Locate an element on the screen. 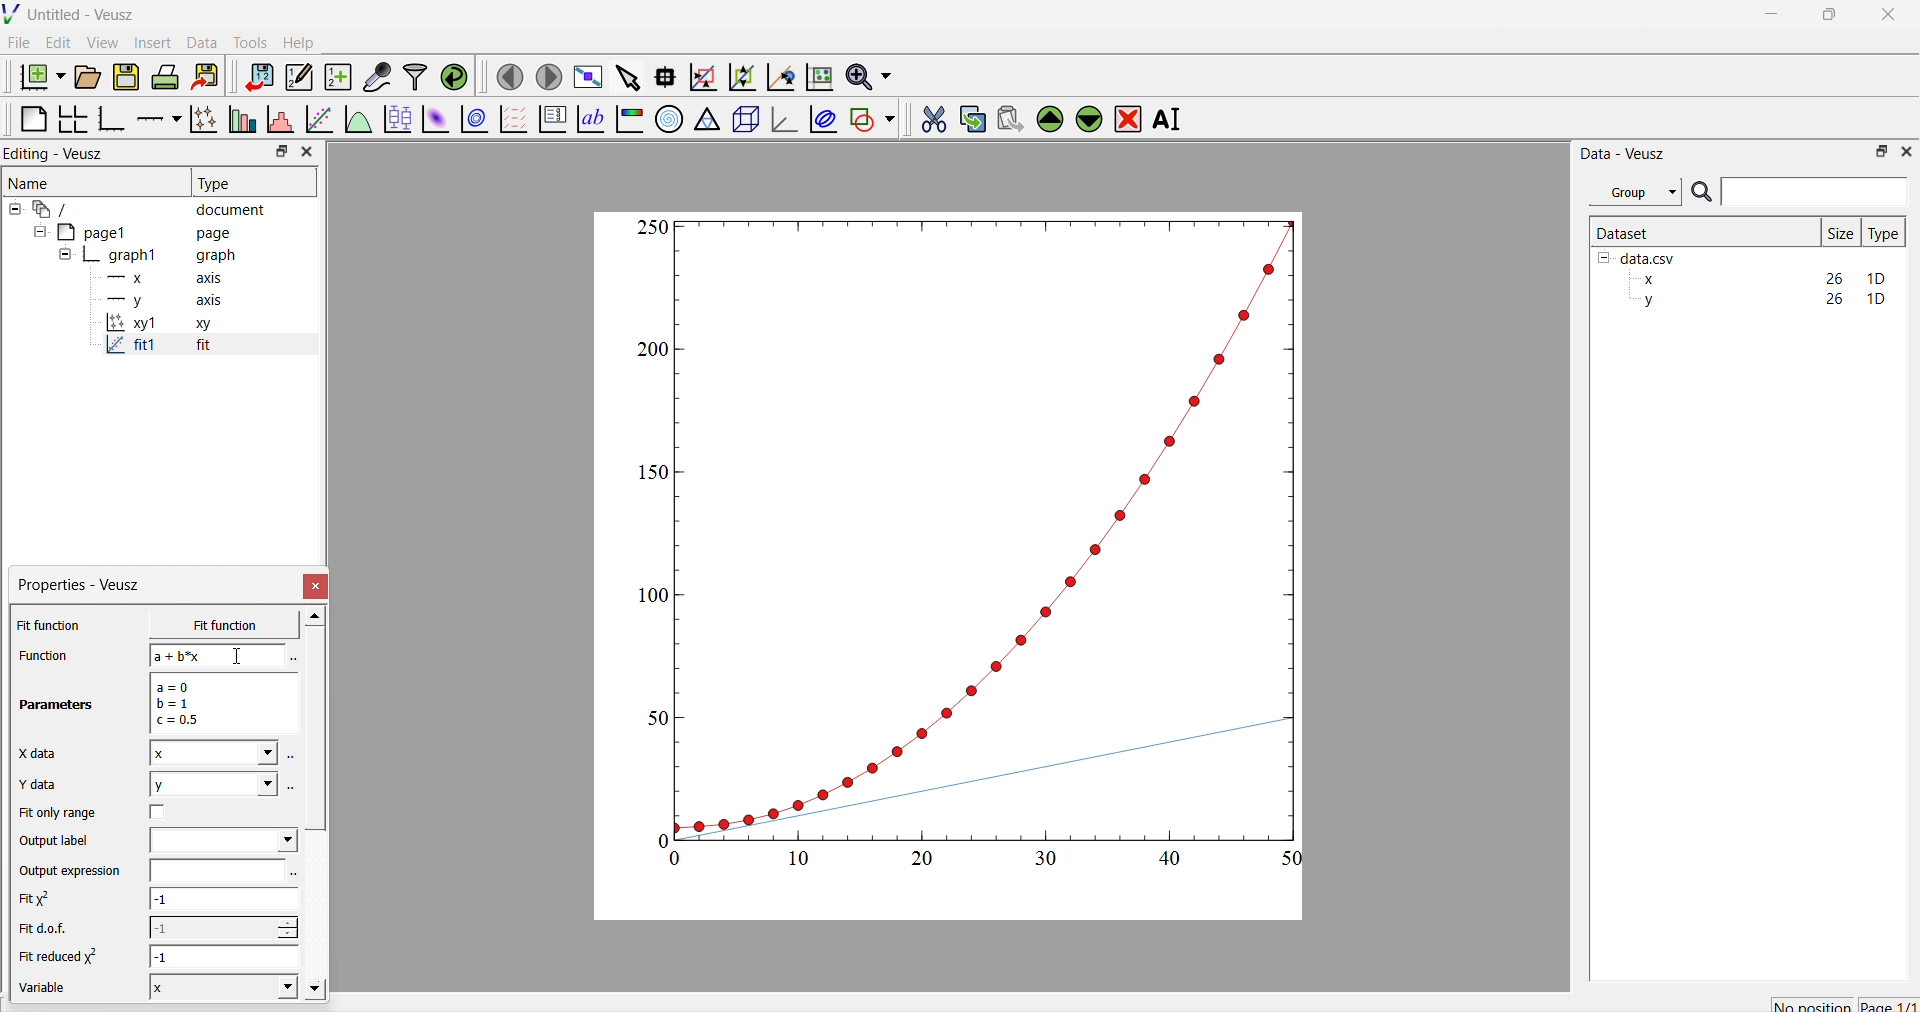 The width and height of the screenshot is (1920, 1012). Parameters is located at coordinates (58, 705).